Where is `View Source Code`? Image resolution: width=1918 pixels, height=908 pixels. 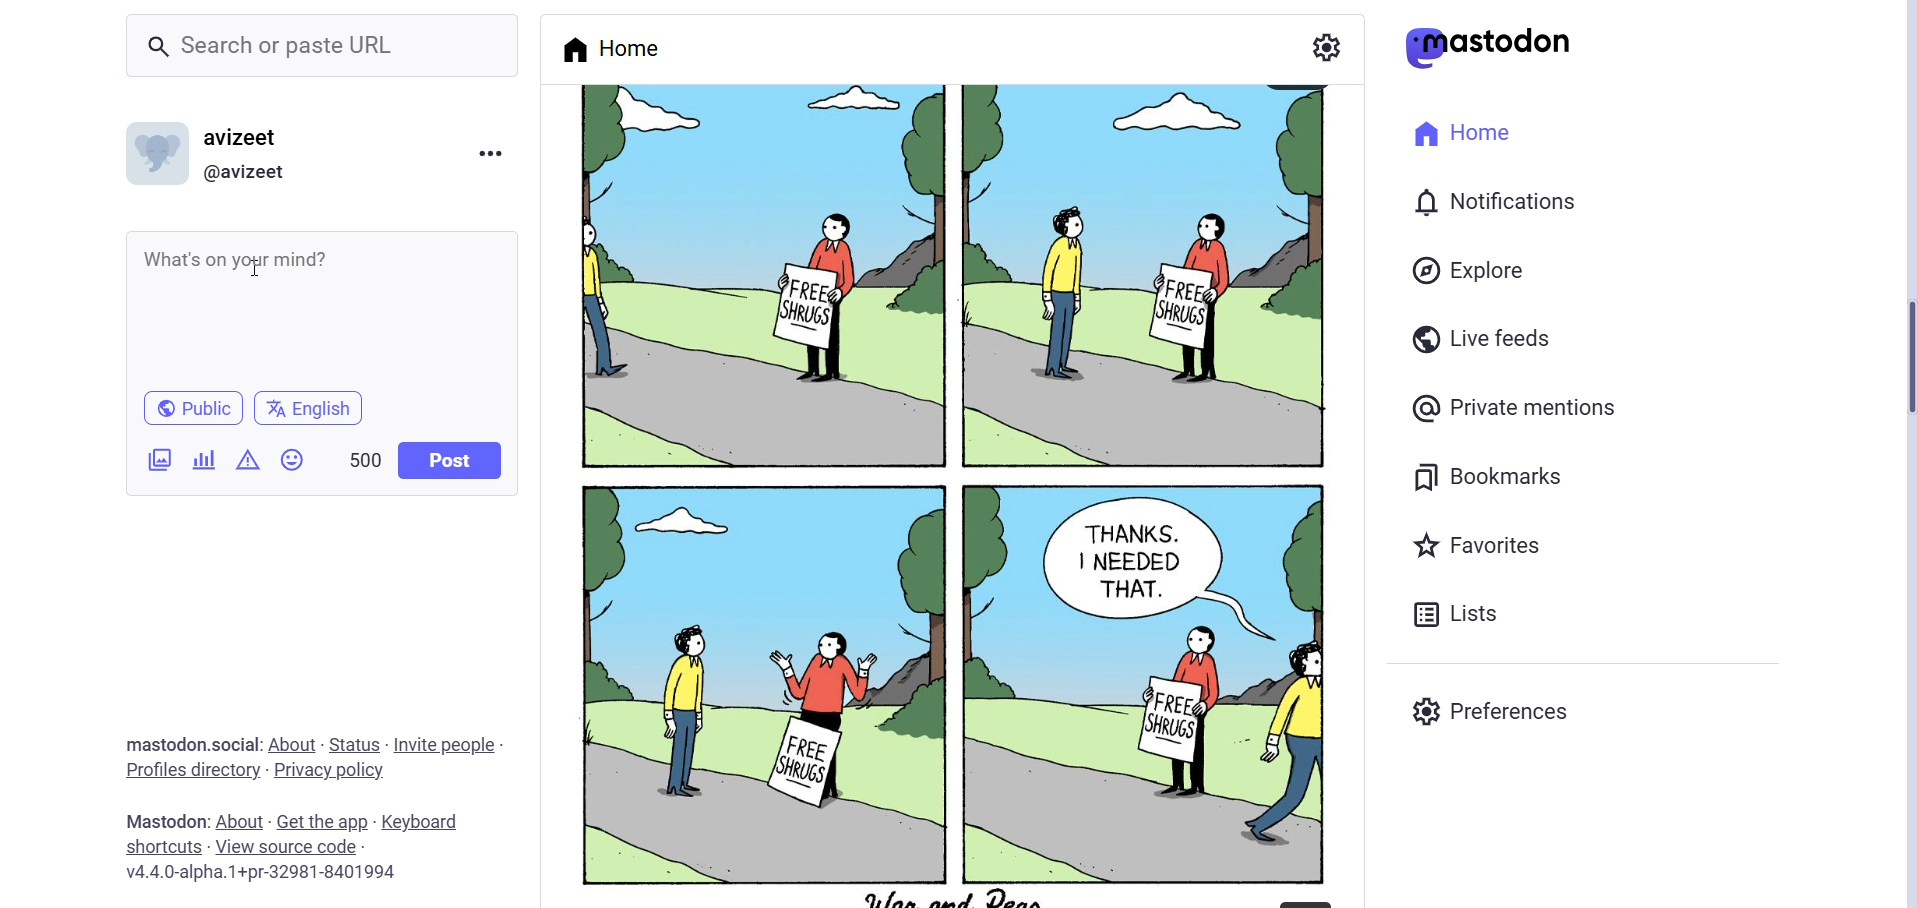
View Source Code is located at coordinates (291, 846).